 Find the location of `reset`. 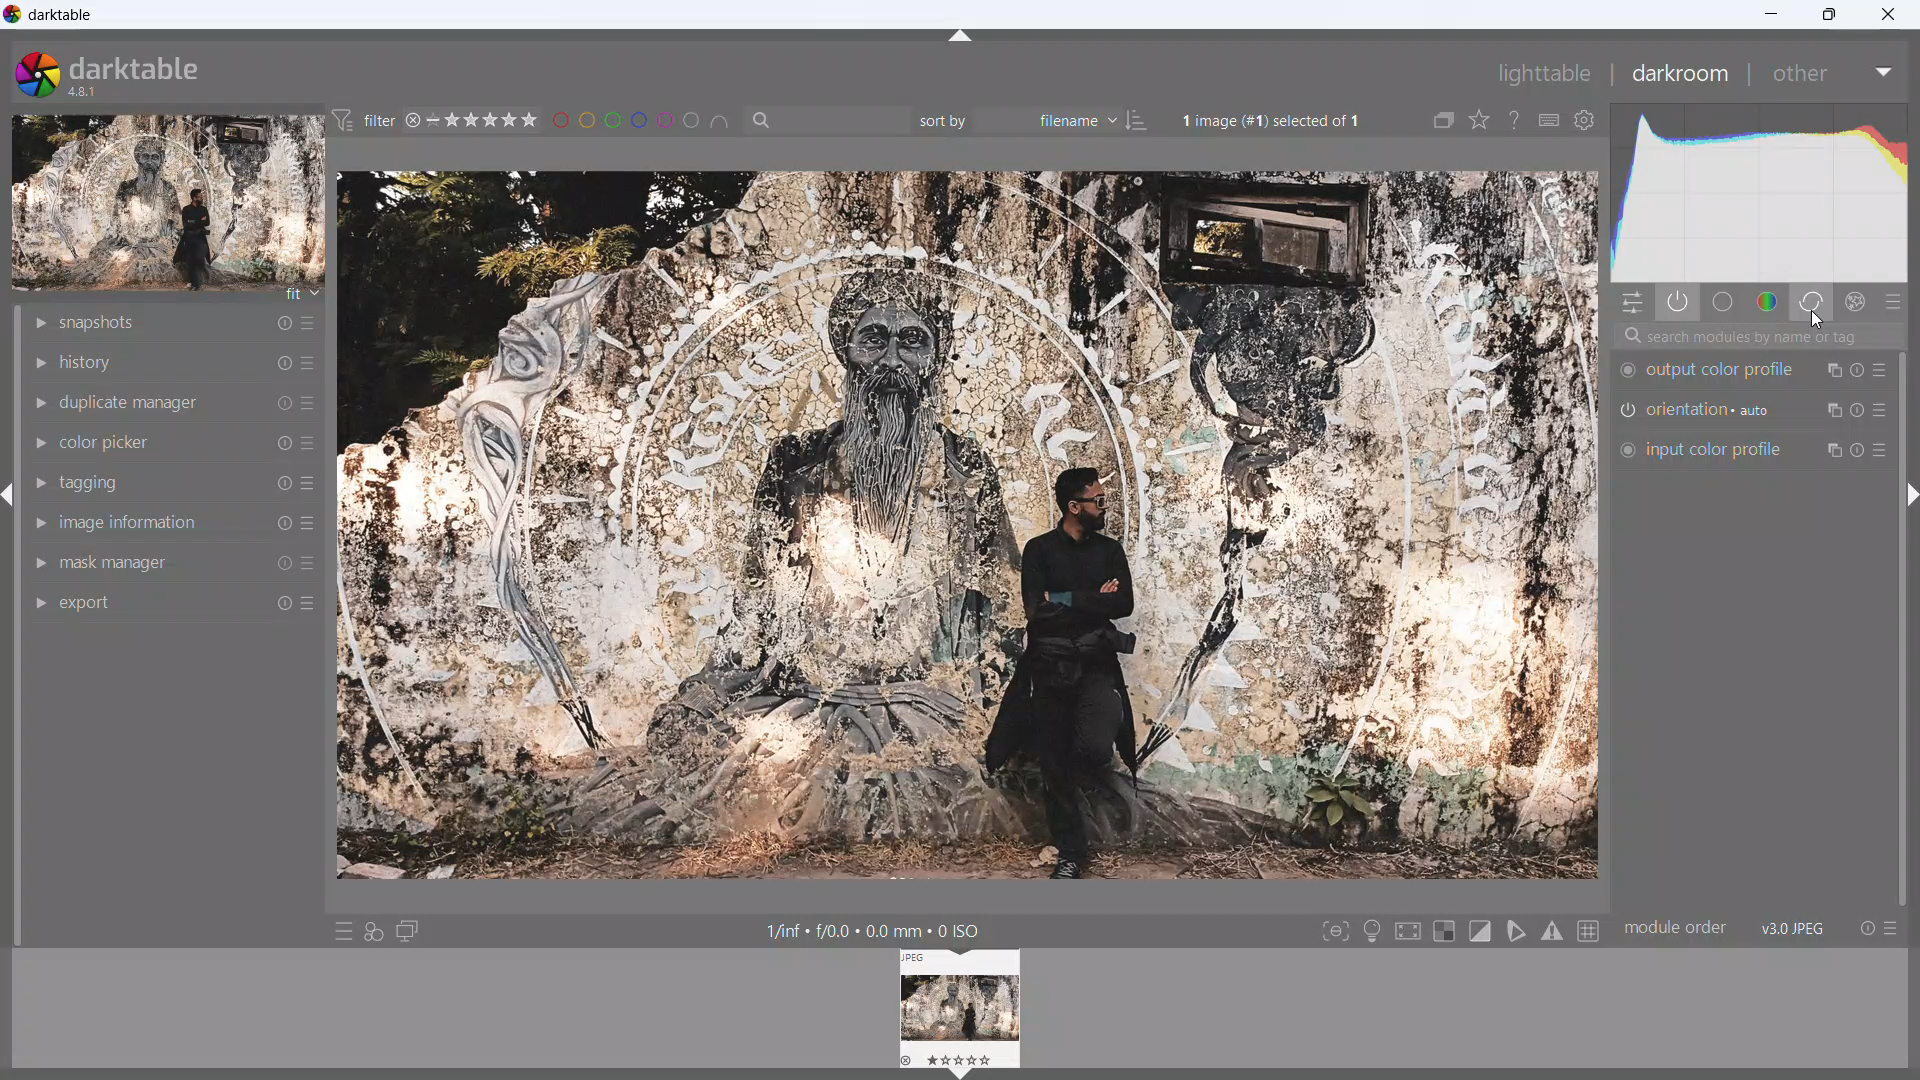

reset is located at coordinates (282, 406).